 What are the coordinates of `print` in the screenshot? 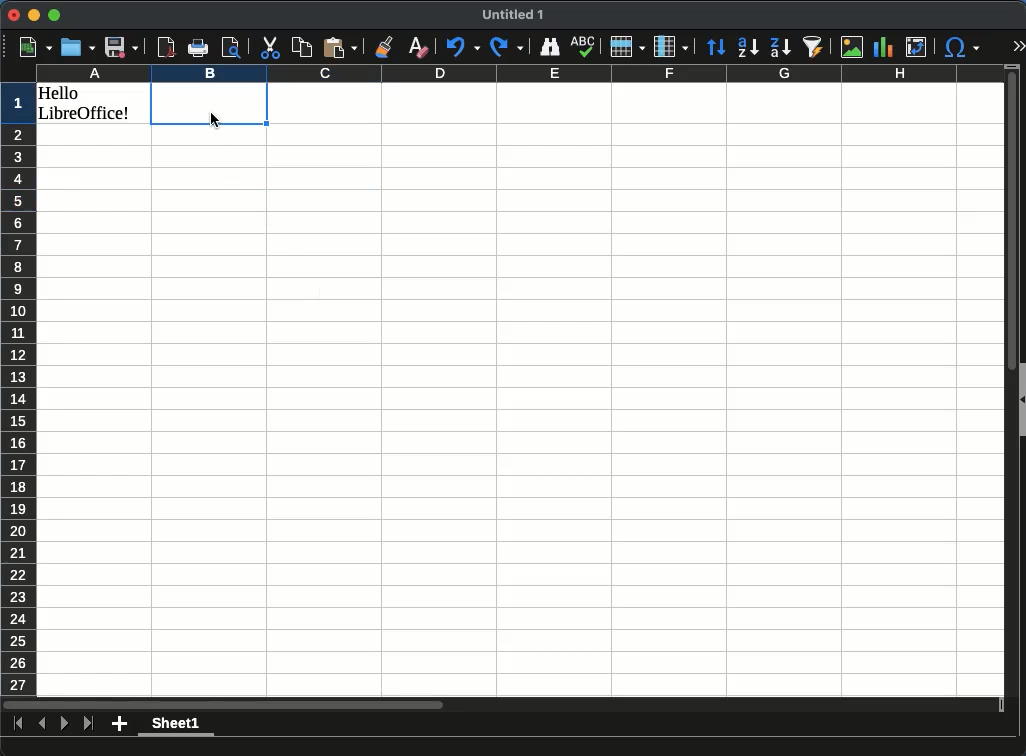 It's located at (199, 50).